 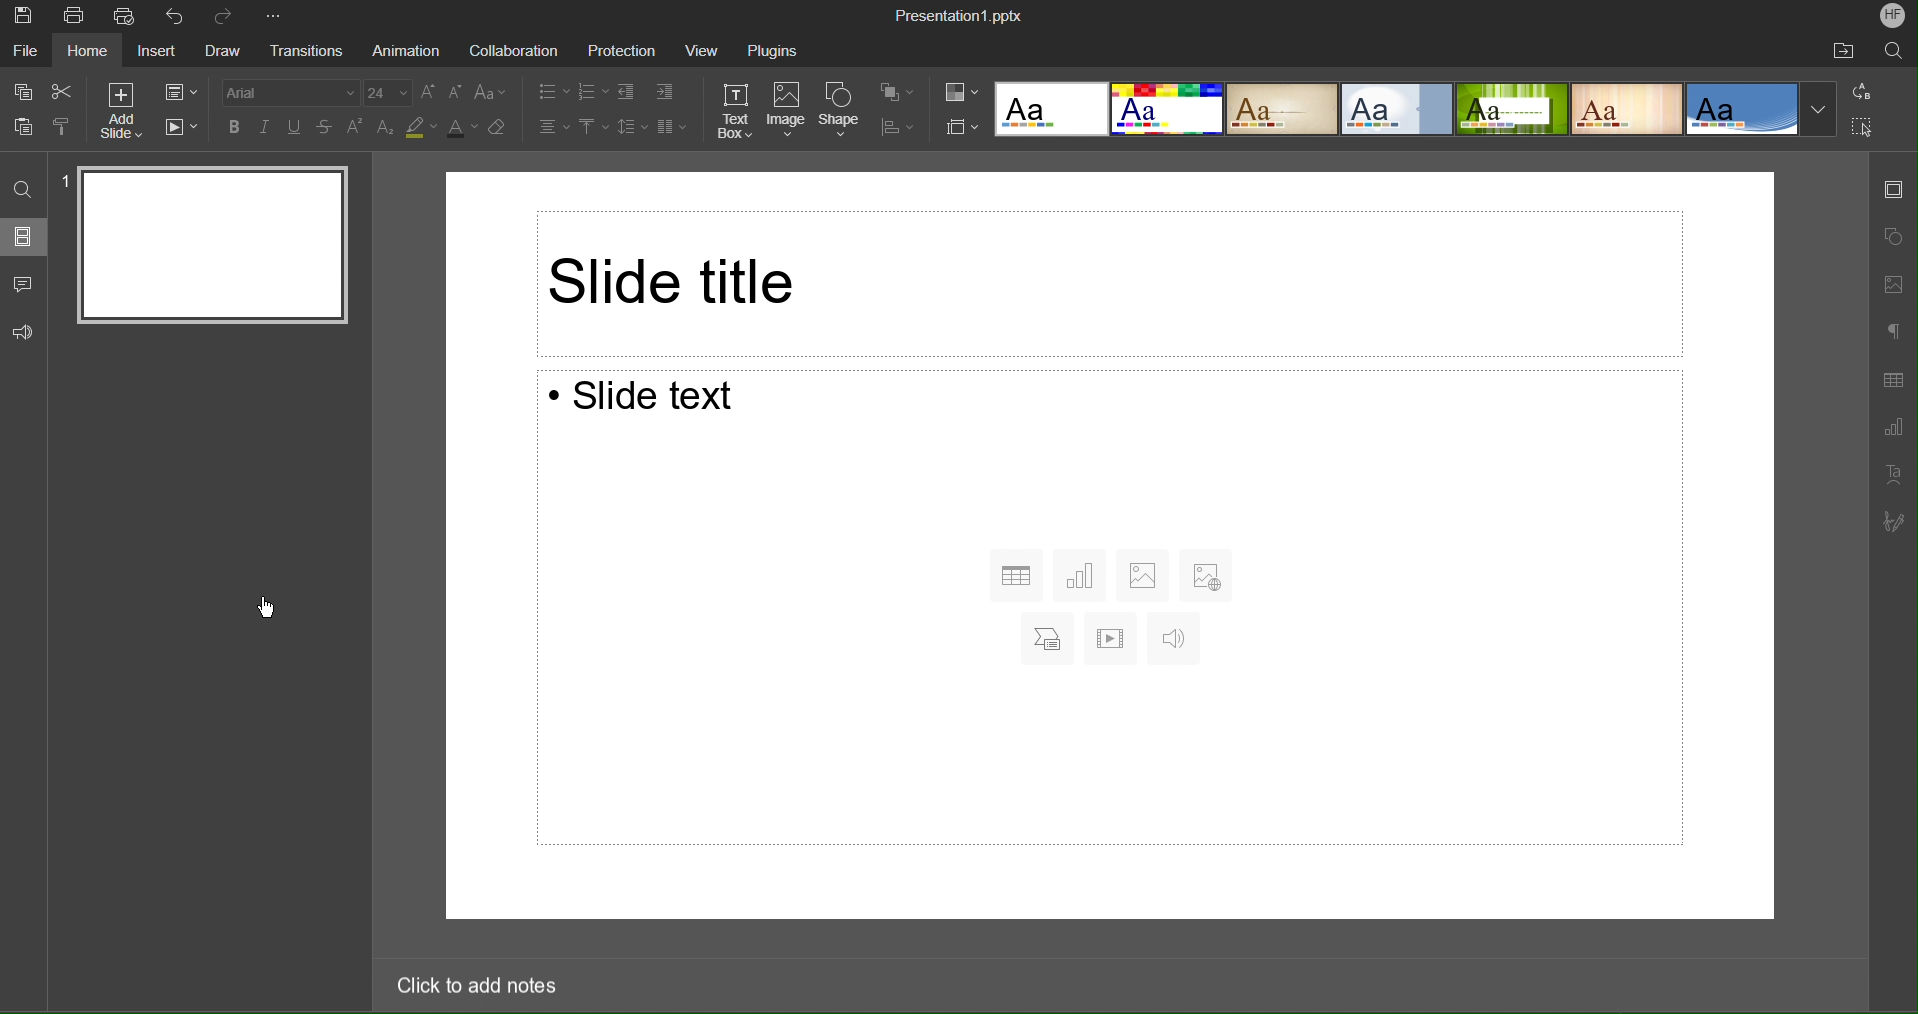 What do you see at coordinates (273, 17) in the screenshot?
I see `More Options` at bounding box center [273, 17].